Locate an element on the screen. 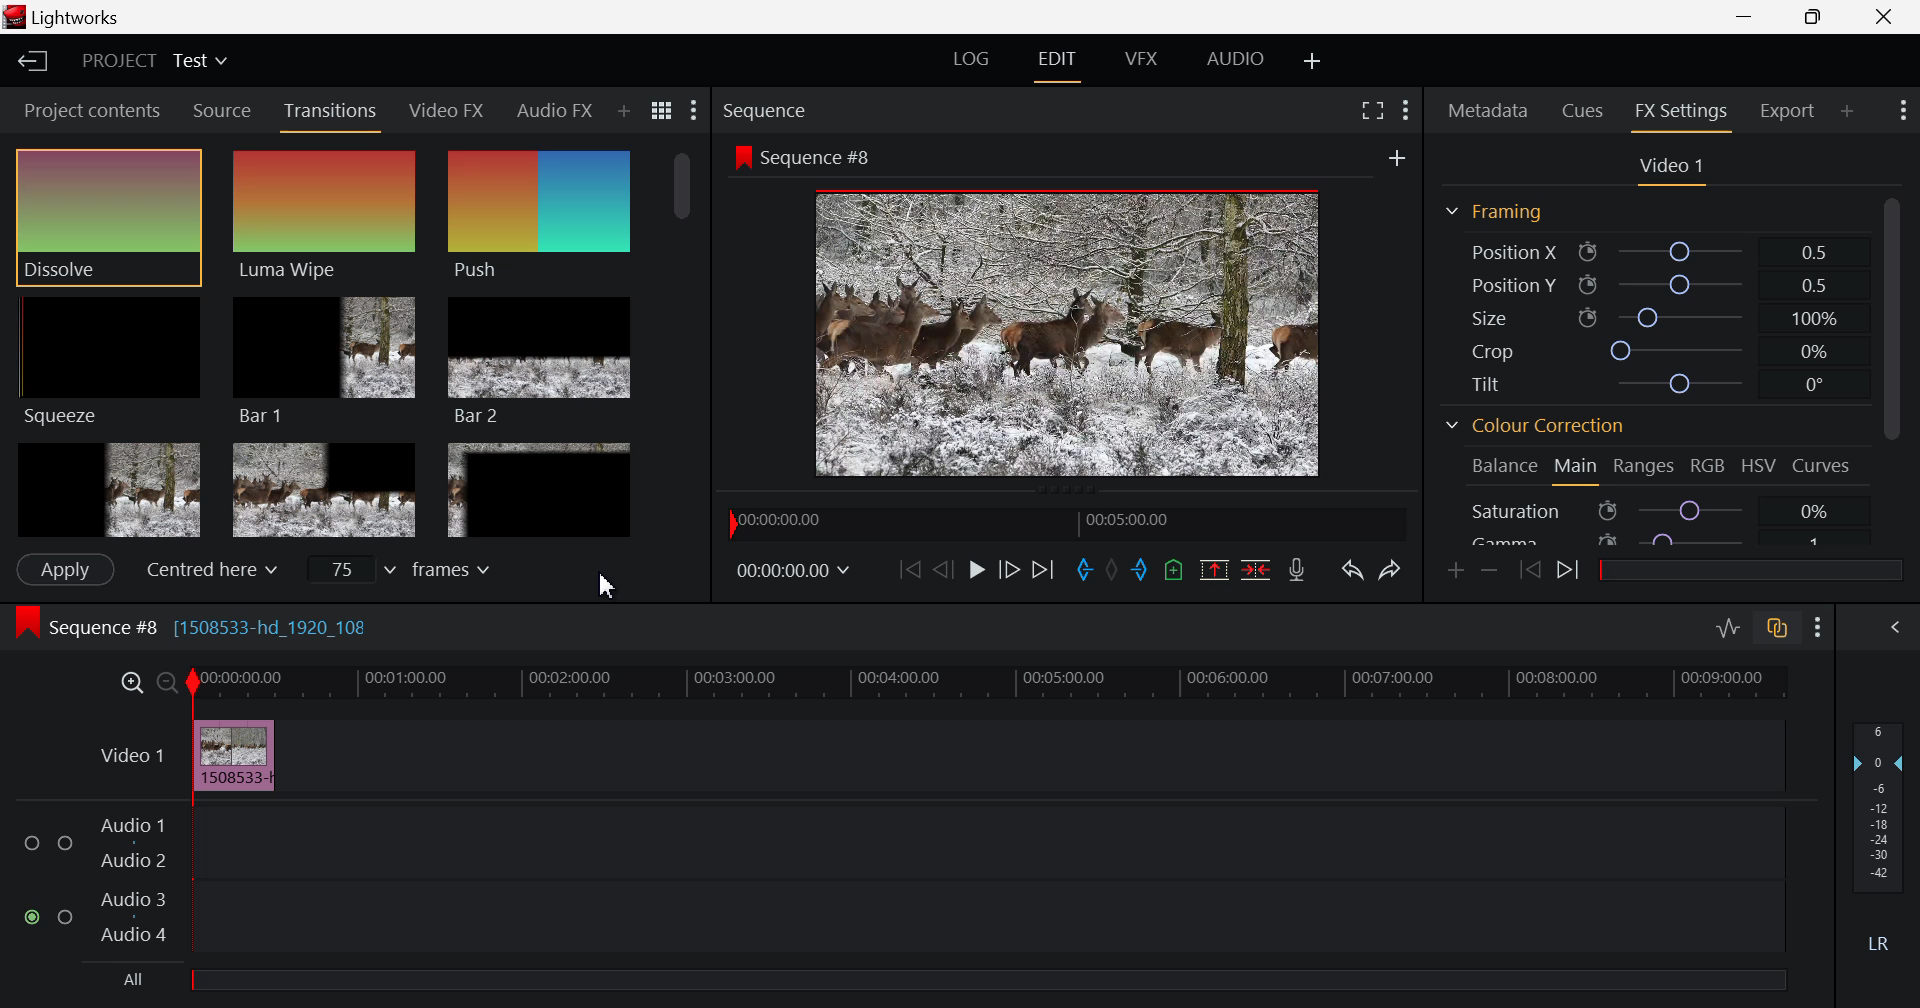 The height and width of the screenshot is (1008, 1920). FX Settings is located at coordinates (1679, 114).